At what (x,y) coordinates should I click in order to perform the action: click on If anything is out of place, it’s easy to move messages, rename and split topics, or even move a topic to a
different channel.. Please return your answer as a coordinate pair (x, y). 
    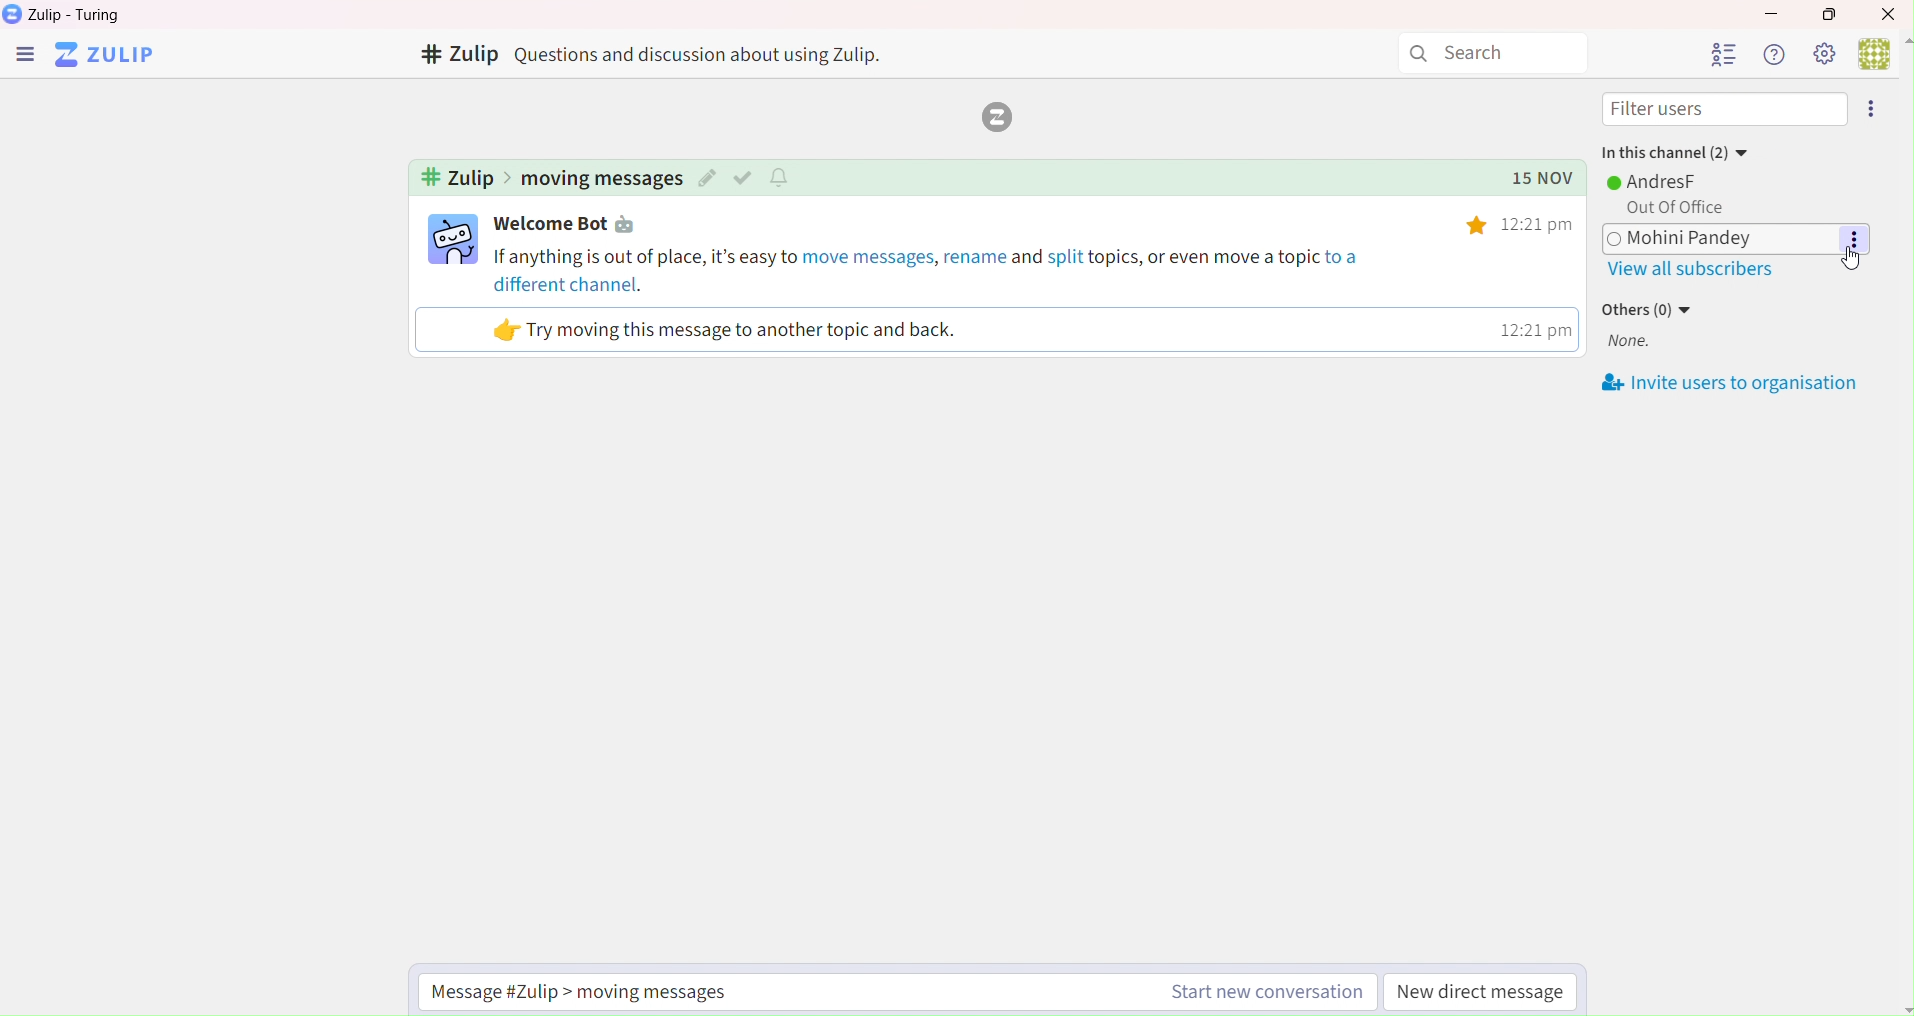
    Looking at the image, I should click on (931, 269).